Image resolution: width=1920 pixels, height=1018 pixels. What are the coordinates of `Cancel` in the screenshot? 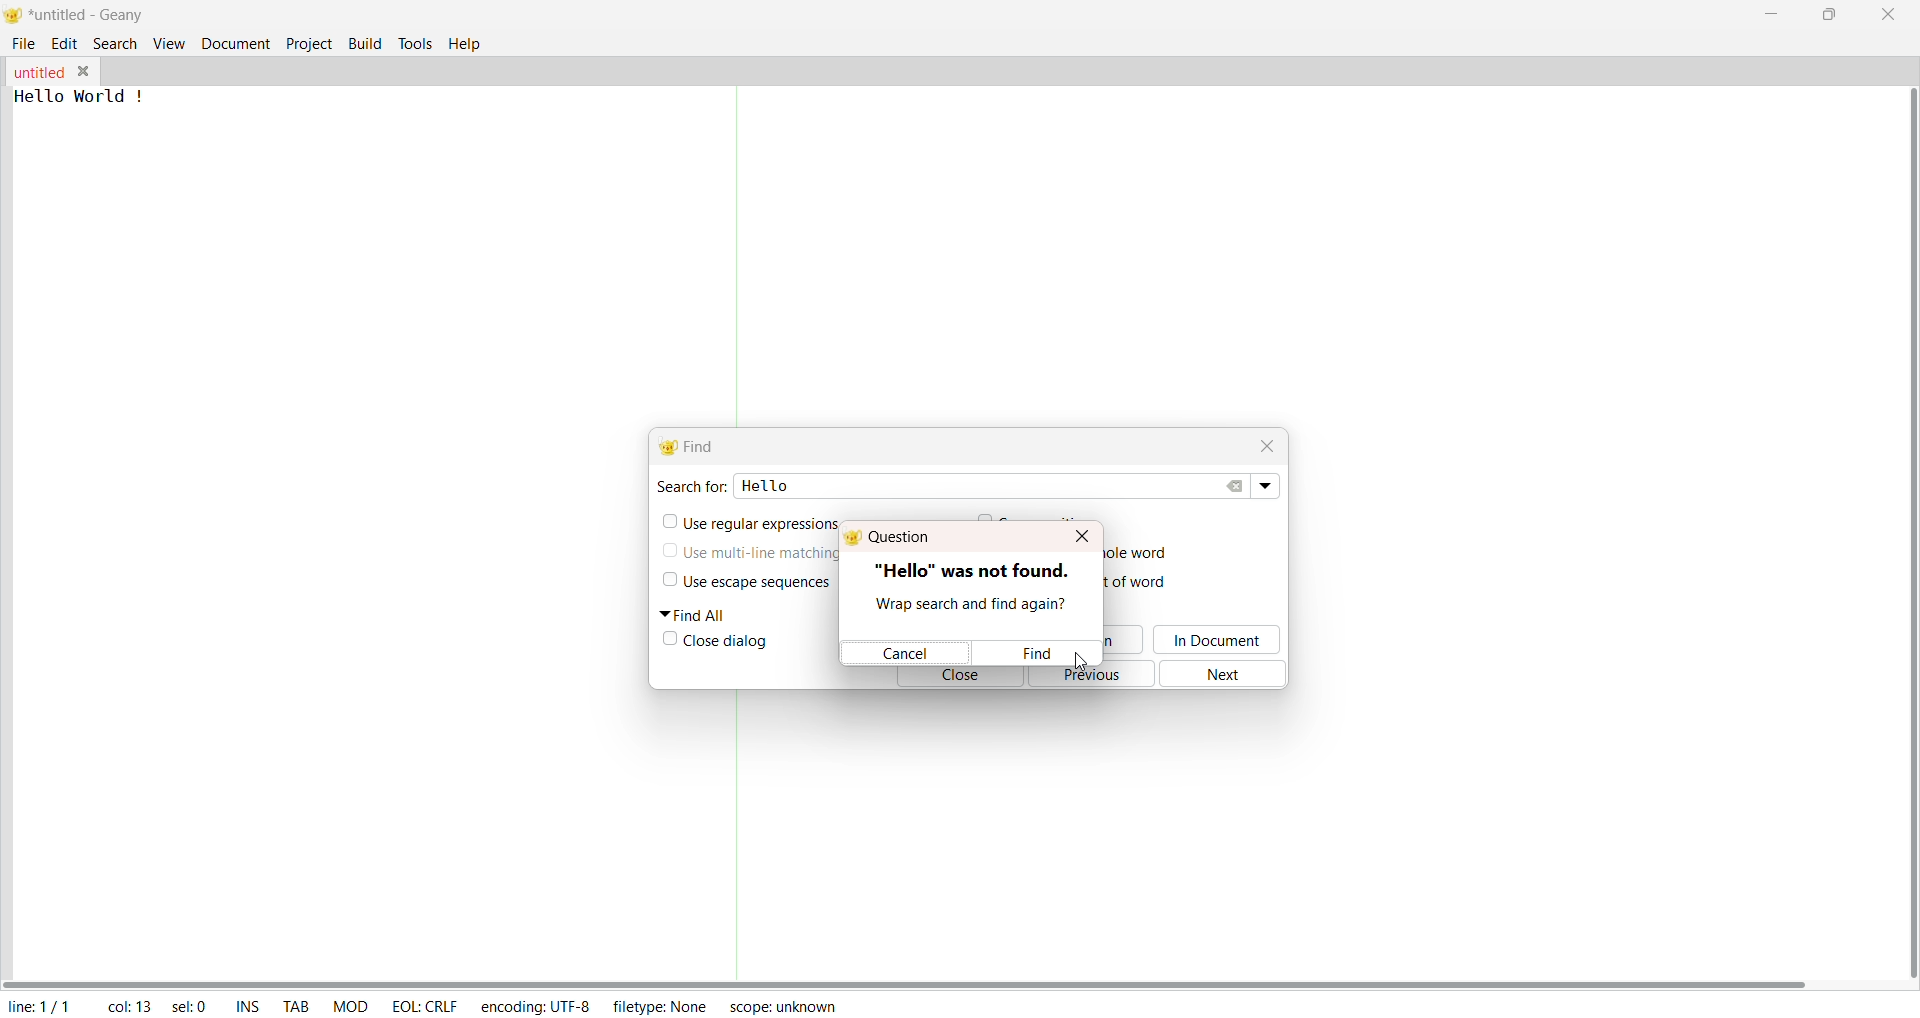 It's located at (906, 653).